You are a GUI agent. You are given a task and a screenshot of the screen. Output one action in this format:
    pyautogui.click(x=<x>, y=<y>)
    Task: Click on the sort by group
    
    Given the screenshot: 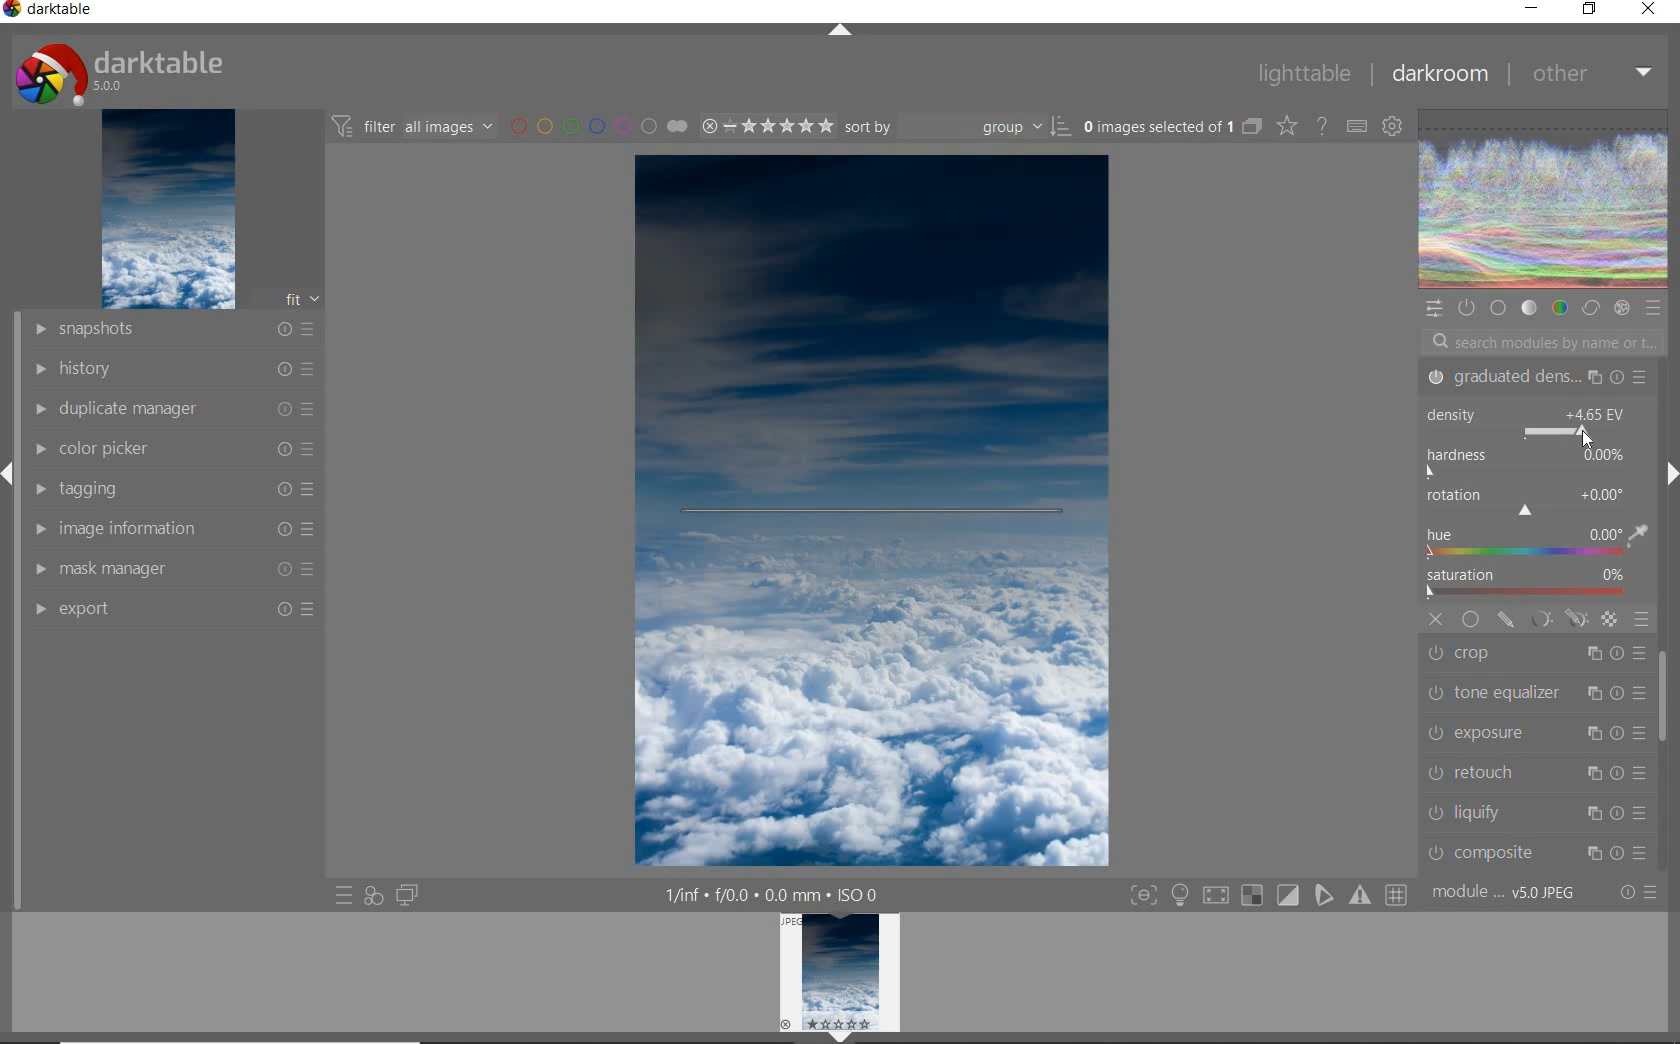 What is the action you would take?
    pyautogui.click(x=955, y=127)
    